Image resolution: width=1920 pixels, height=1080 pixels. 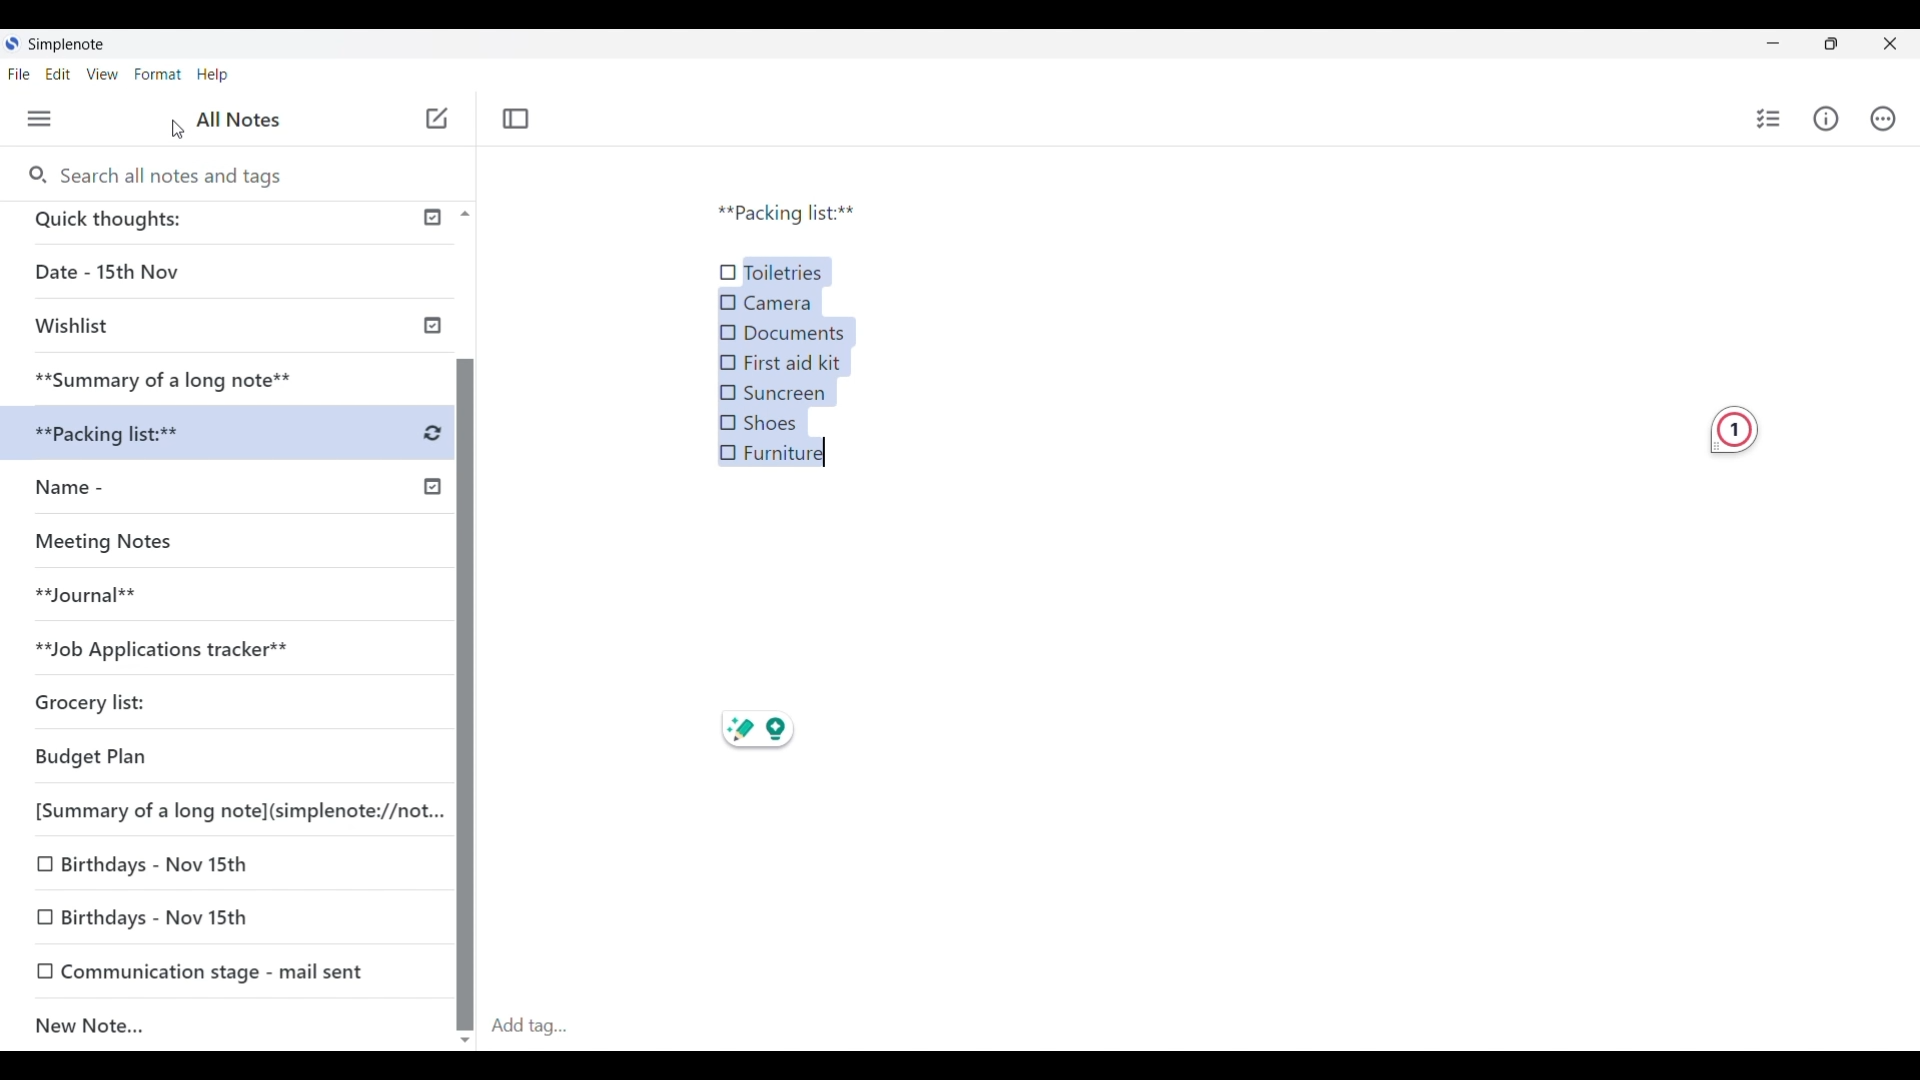 What do you see at coordinates (465, 214) in the screenshot?
I see `Quick slide to top` at bounding box center [465, 214].